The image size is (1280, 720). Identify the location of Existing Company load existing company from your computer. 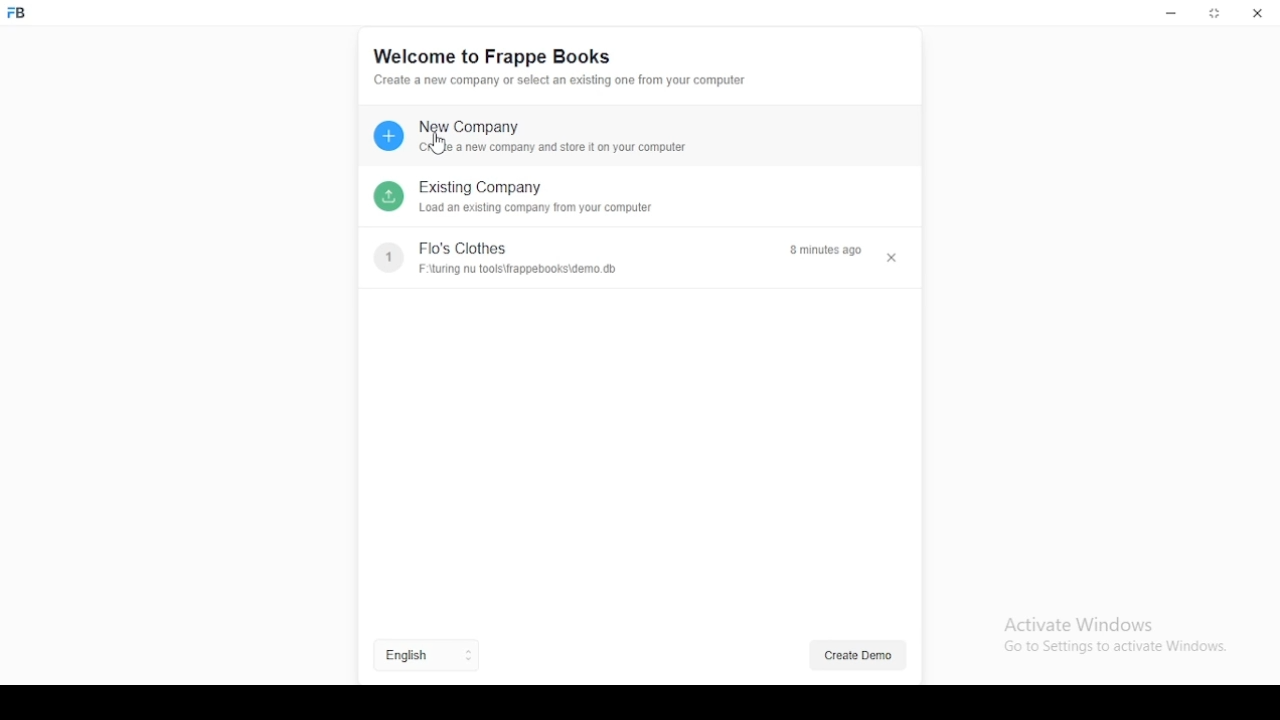
(511, 199).